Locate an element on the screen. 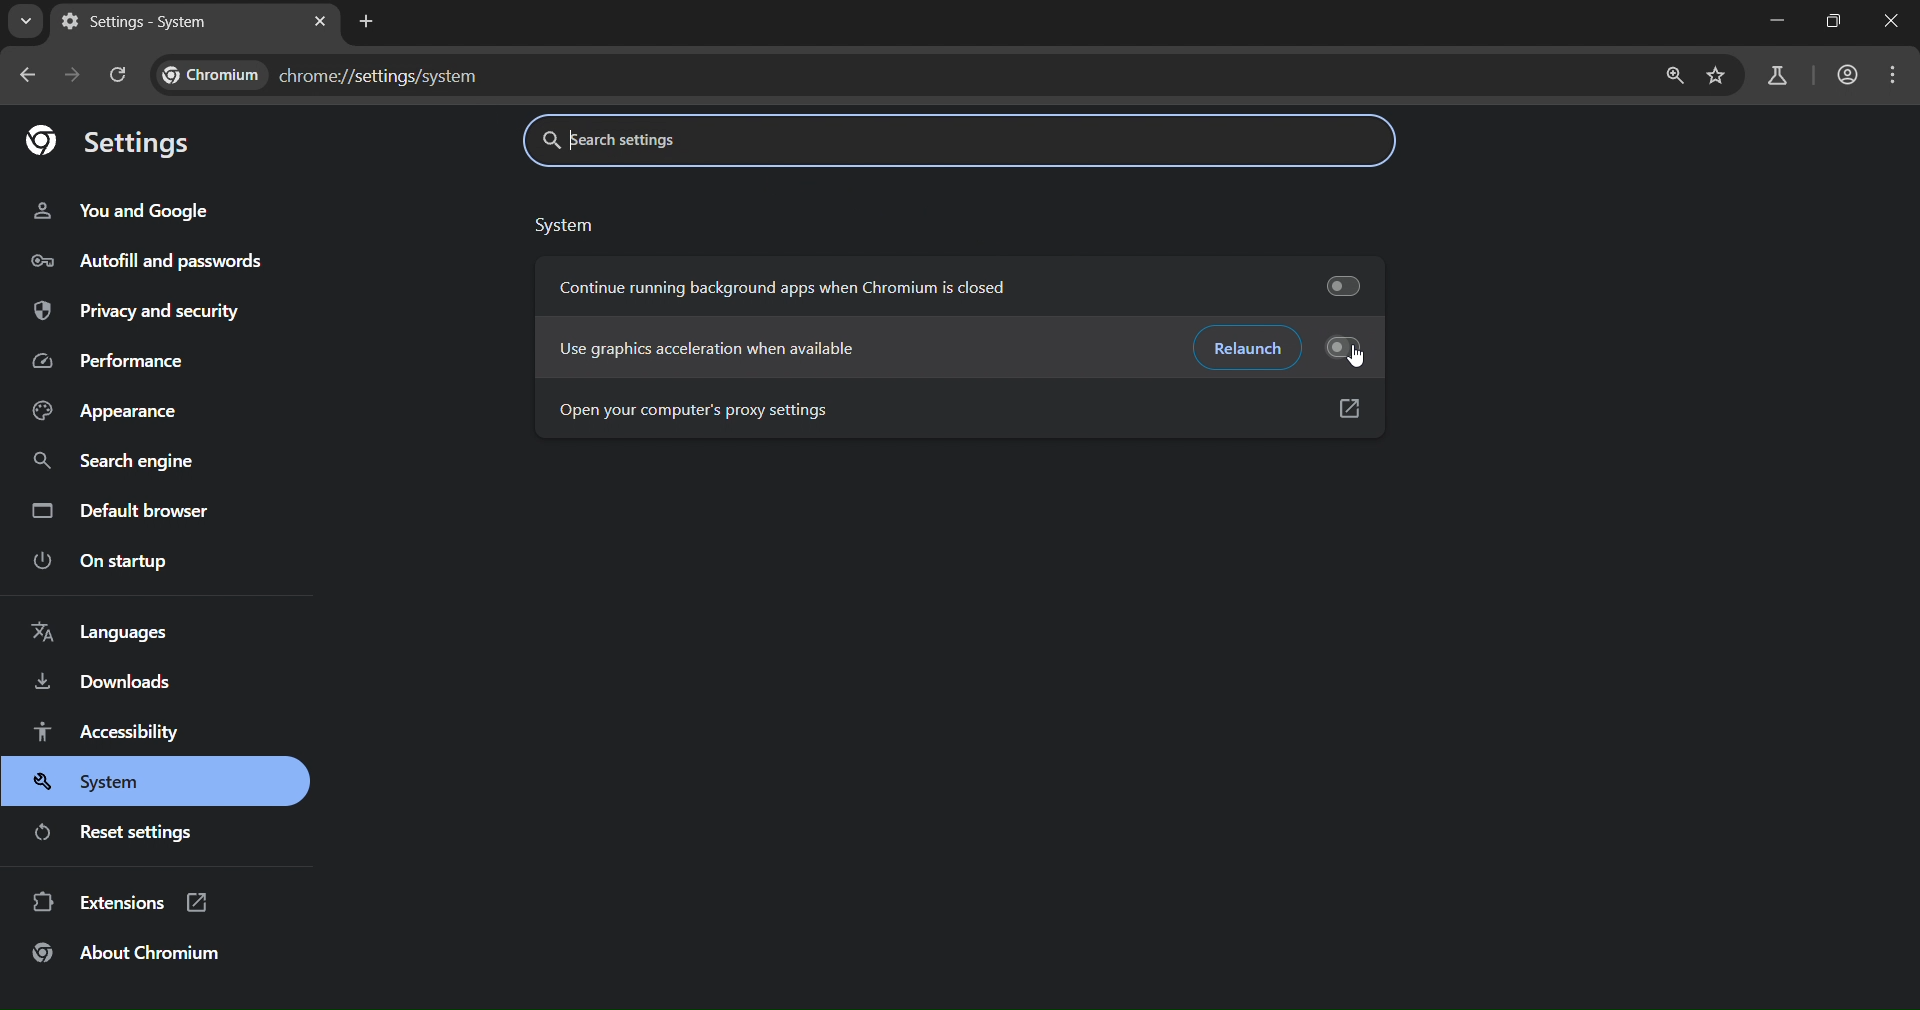 The width and height of the screenshot is (1920, 1010). use acceleration when available is located at coordinates (722, 345).